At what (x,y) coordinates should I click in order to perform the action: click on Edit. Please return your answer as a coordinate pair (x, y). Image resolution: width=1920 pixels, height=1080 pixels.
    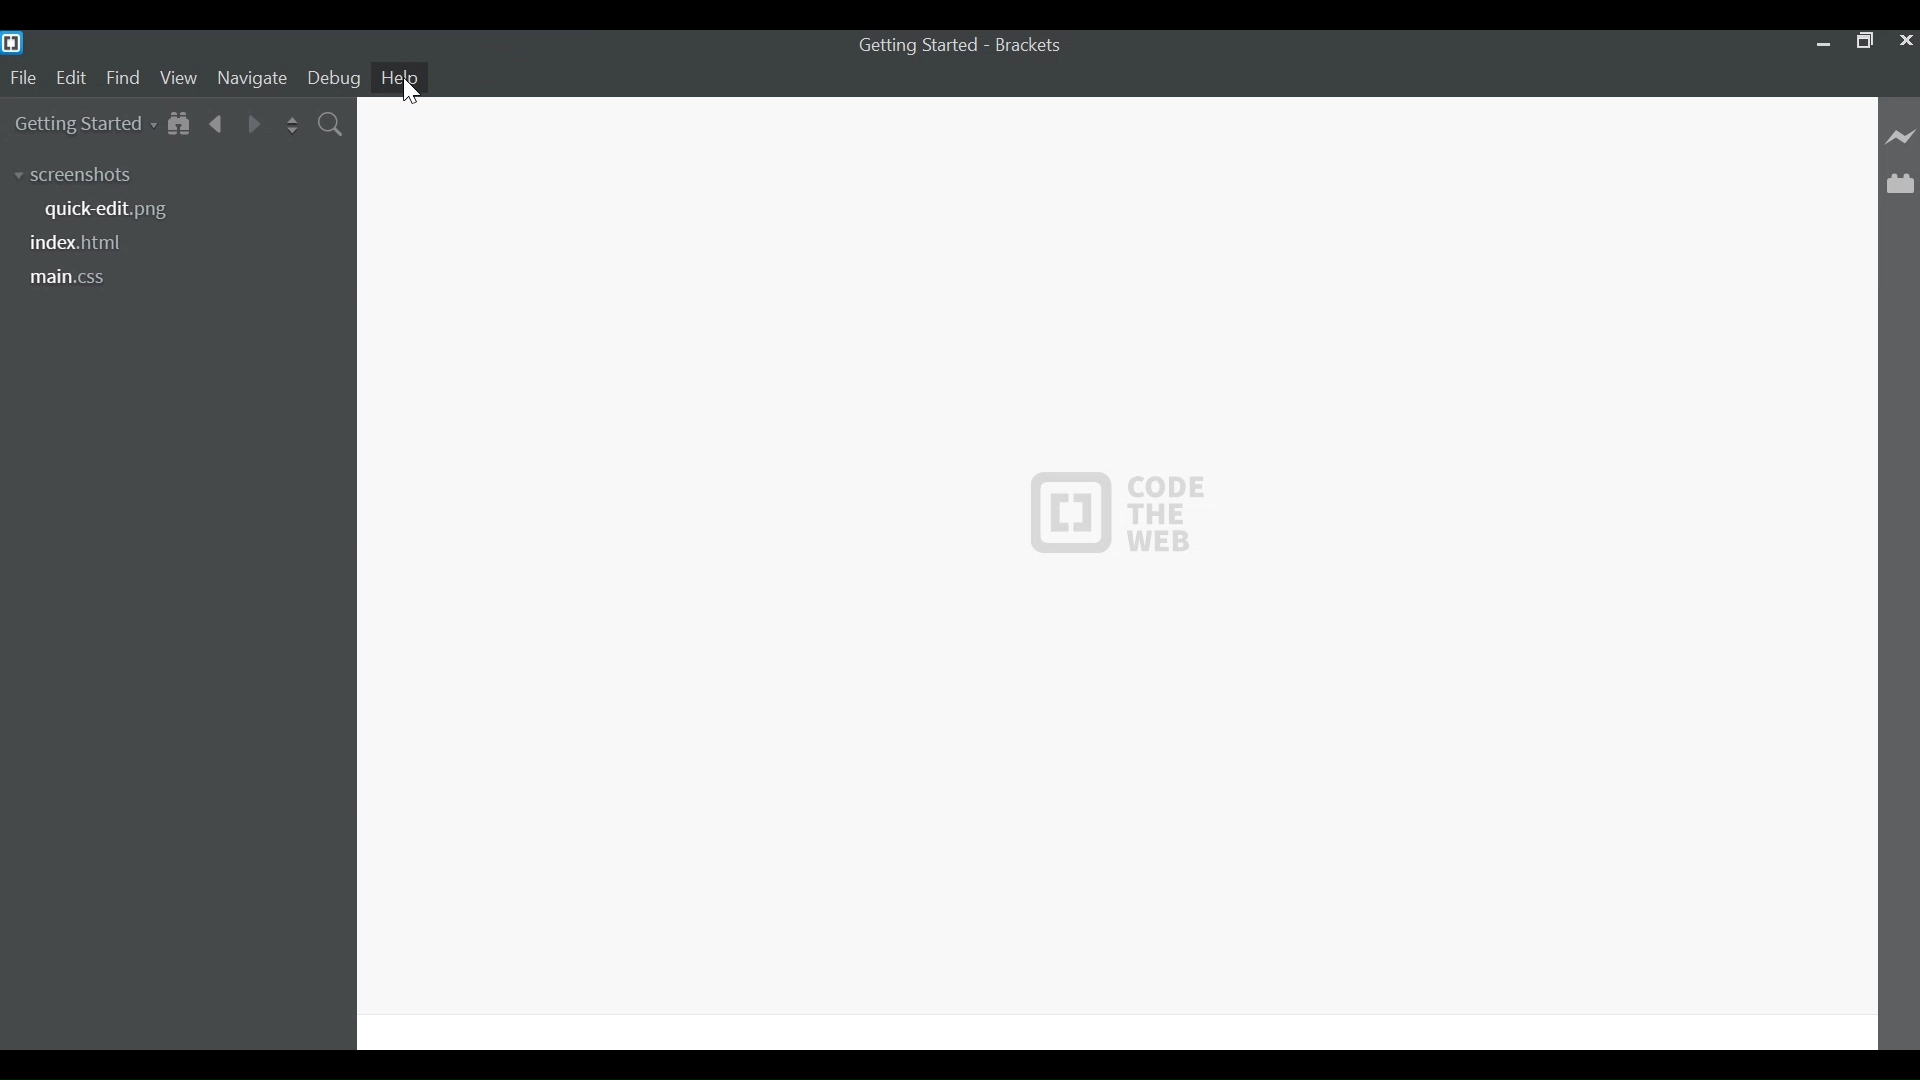
    Looking at the image, I should click on (70, 79).